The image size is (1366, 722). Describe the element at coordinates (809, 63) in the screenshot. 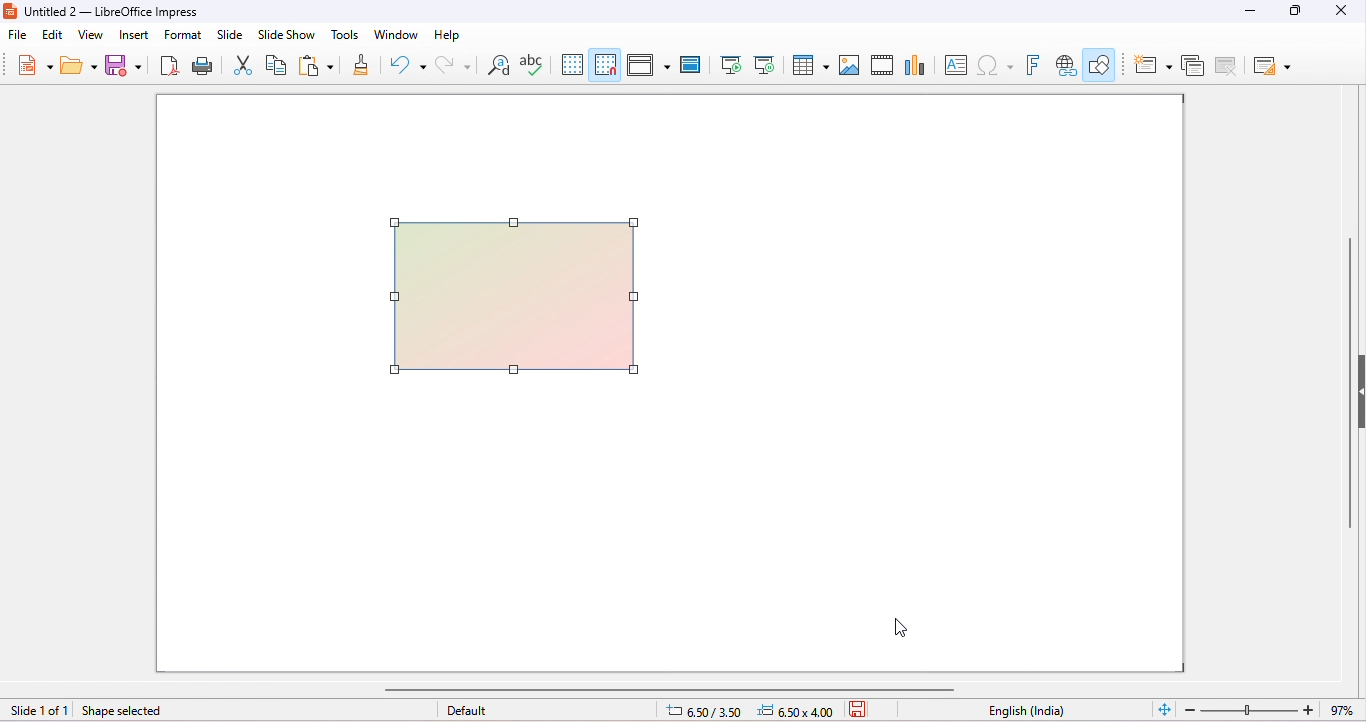

I see `insert table` at that location.